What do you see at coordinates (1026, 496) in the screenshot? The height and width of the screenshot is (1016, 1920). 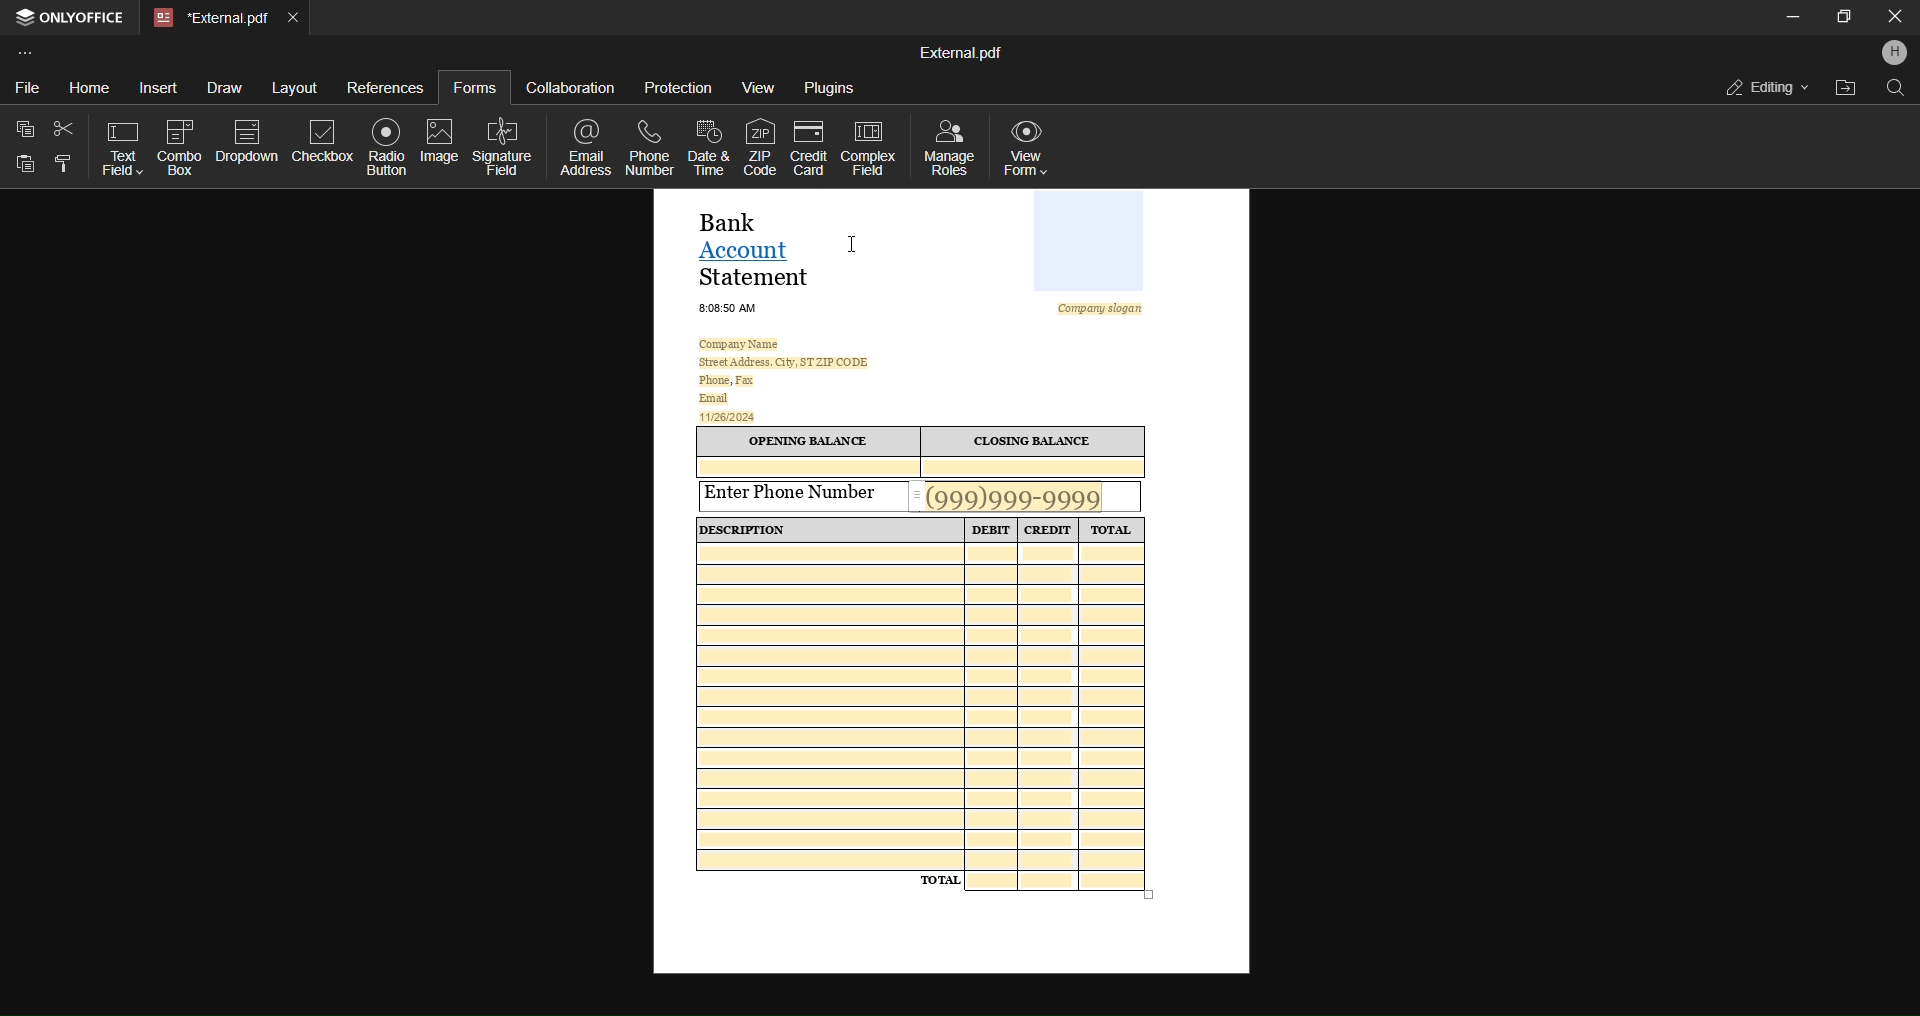 I see `Phone number field added` at bounding box center [1026, 496].